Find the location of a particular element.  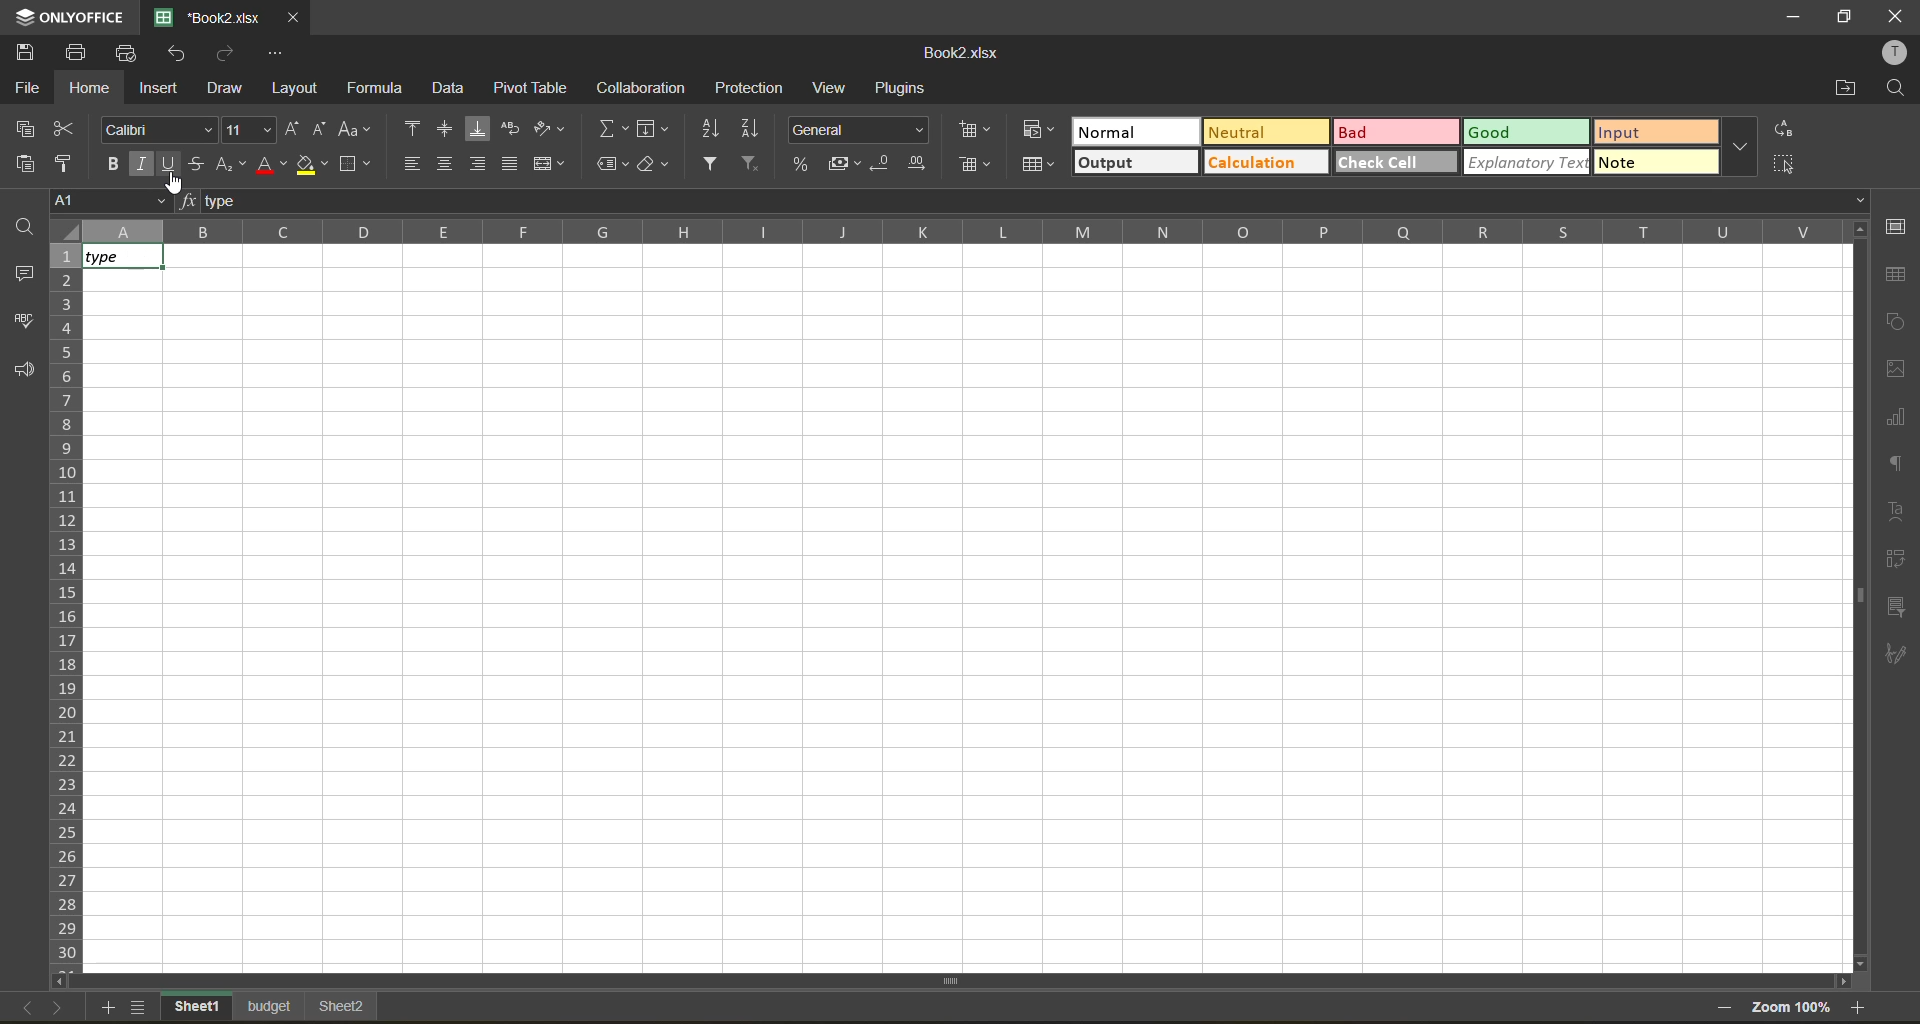

table is located at coordinates (1896, 274).